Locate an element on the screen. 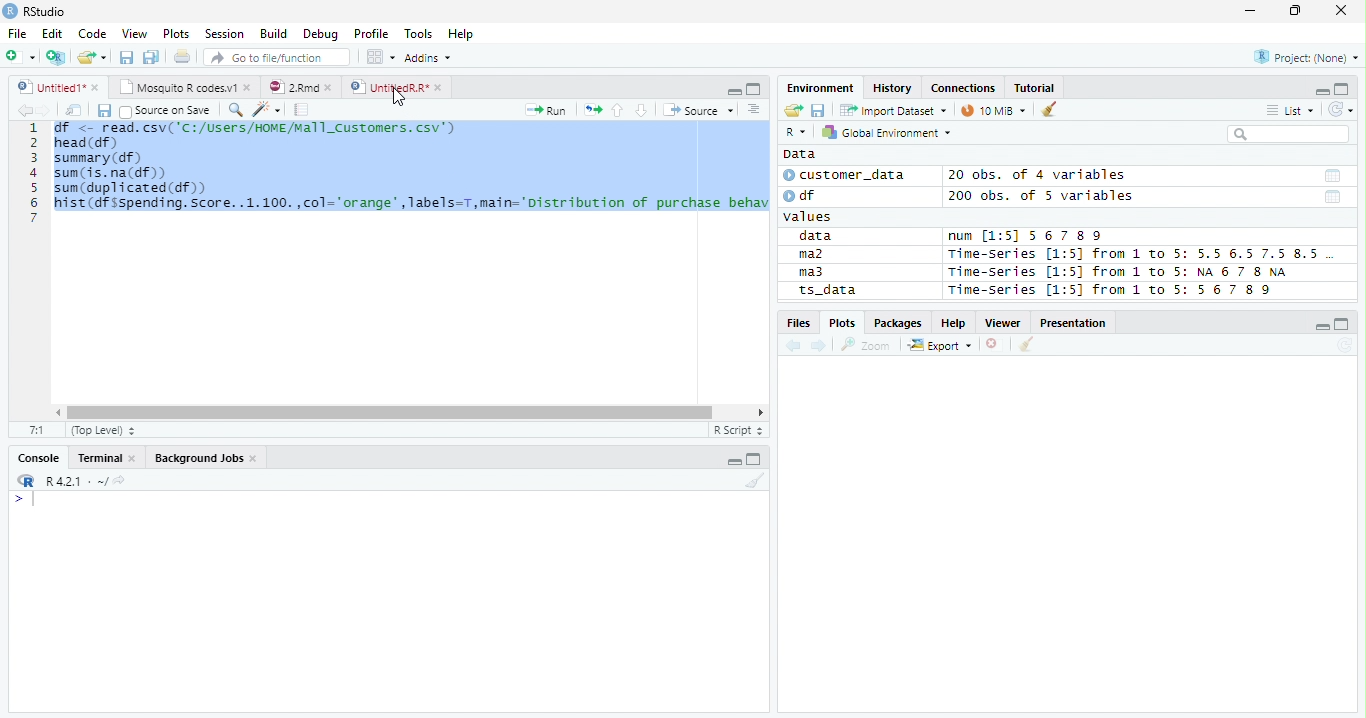  Open folder is located at coordinates (791, 111).